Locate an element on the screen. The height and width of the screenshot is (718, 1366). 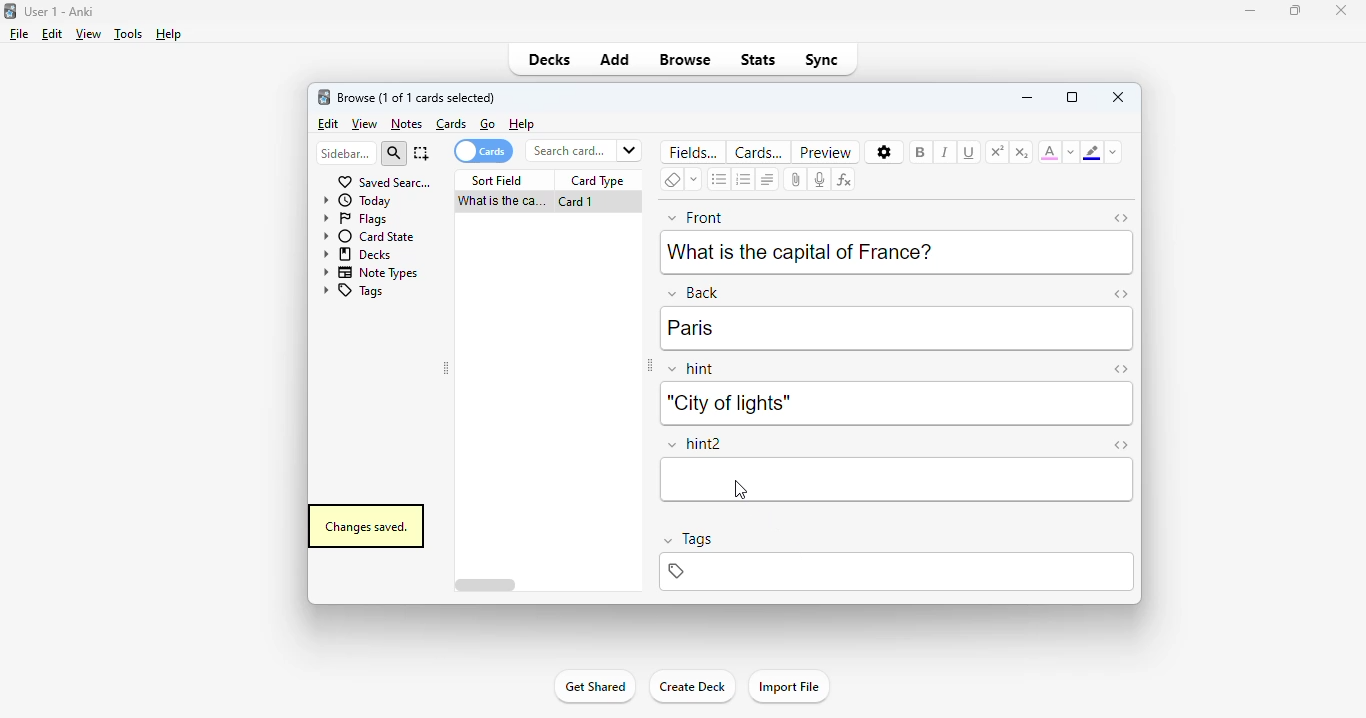
city of lights is located at coordinates (727, 403).